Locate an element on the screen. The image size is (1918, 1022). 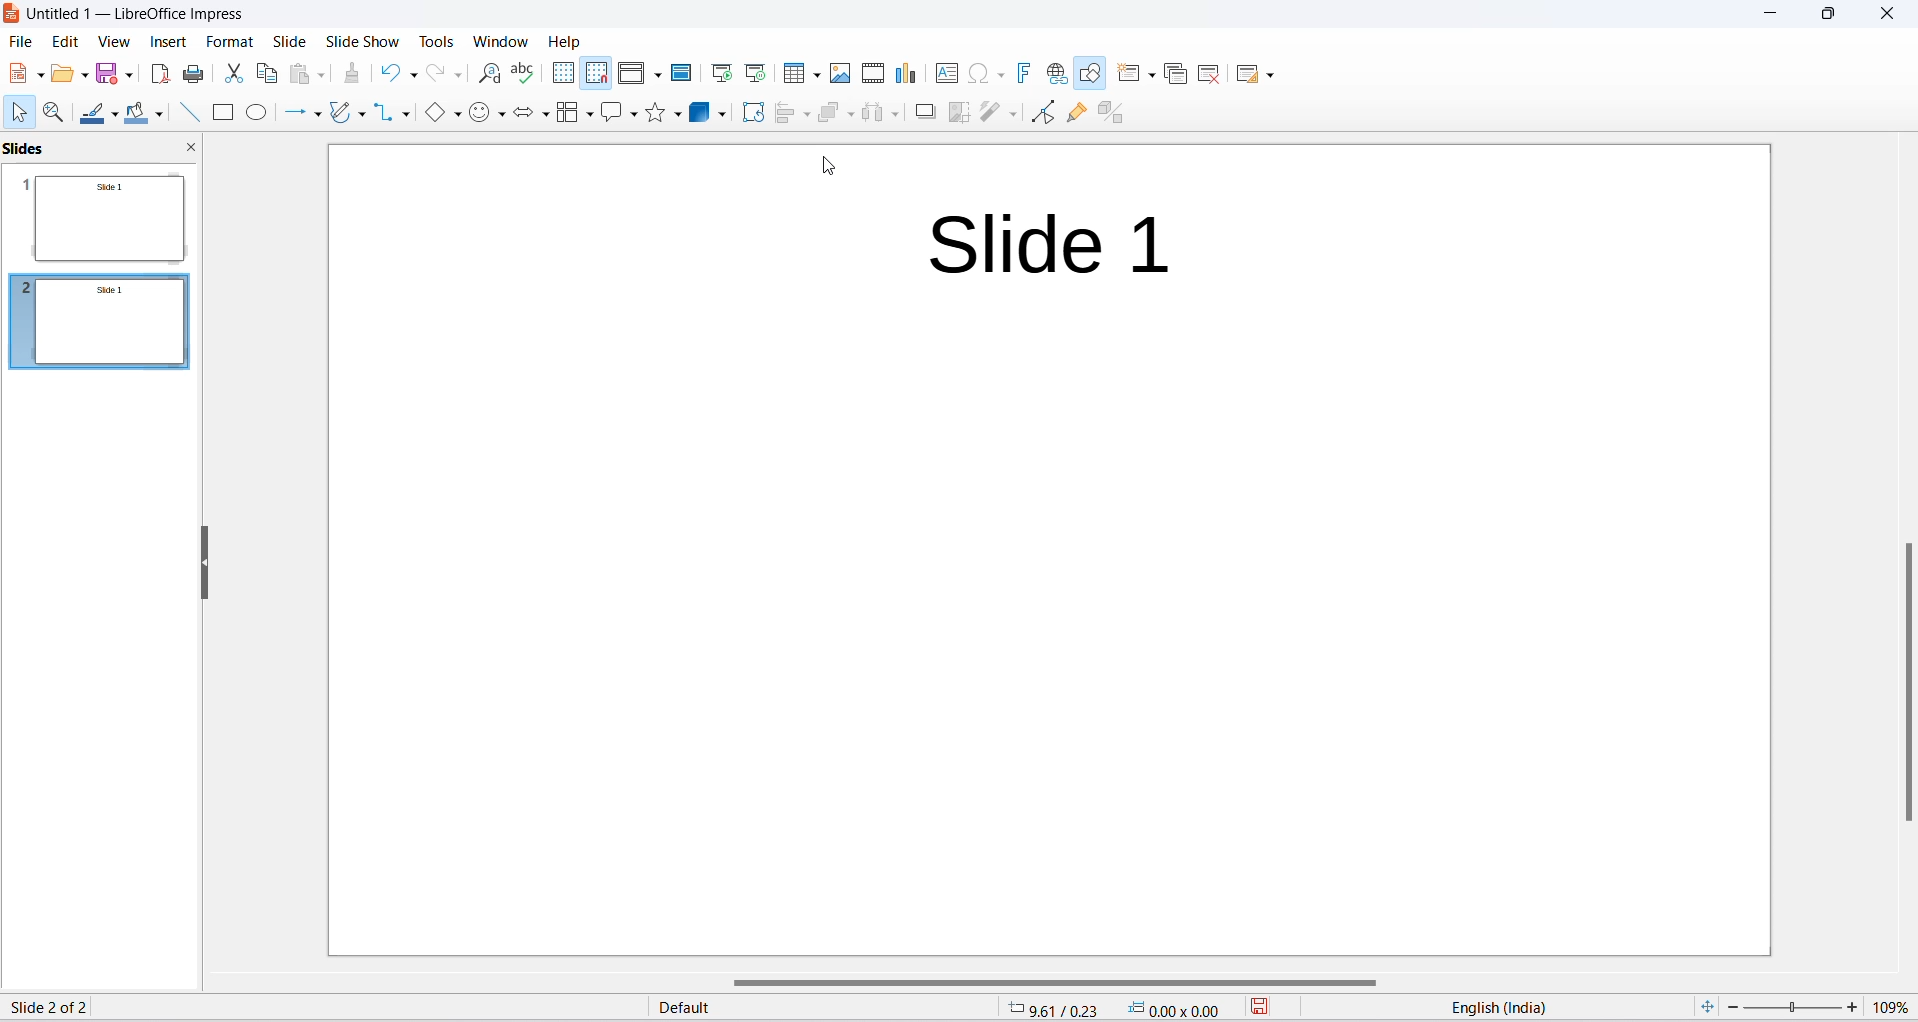
Line and arrows is located at coordinates (299, 115).